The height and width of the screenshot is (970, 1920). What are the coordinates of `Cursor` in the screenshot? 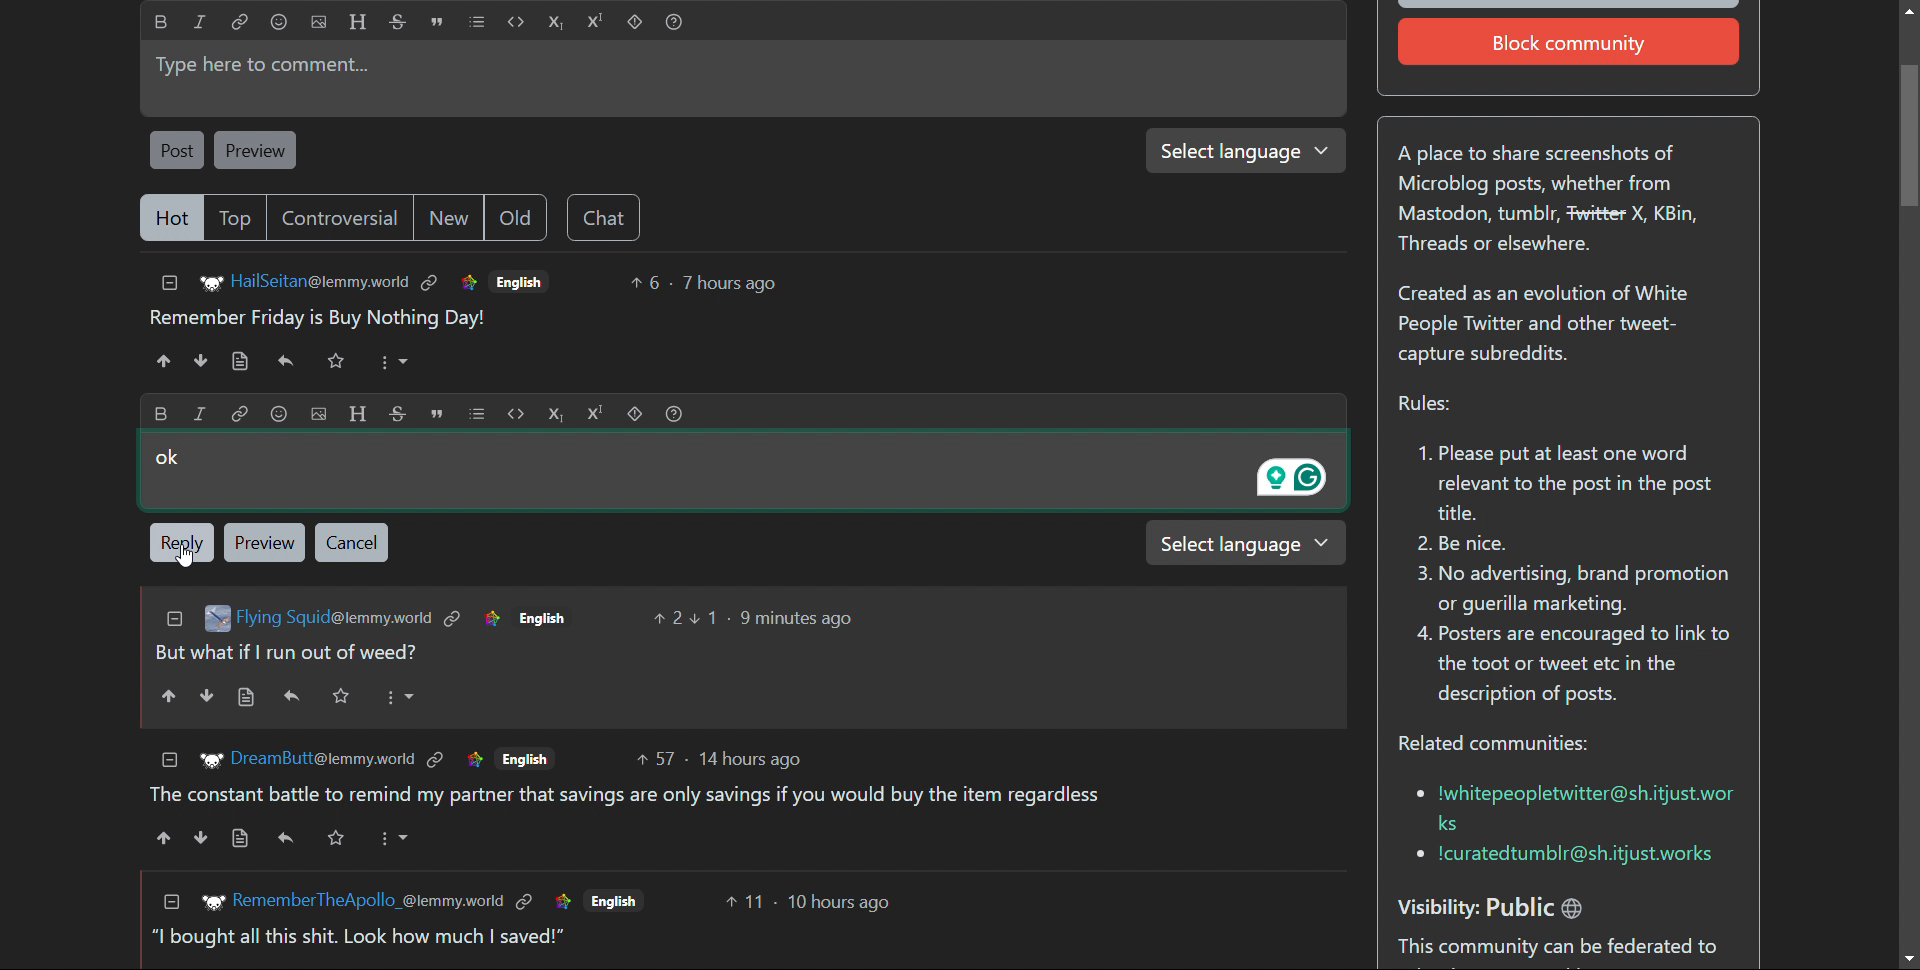 It's located at (180, 561).